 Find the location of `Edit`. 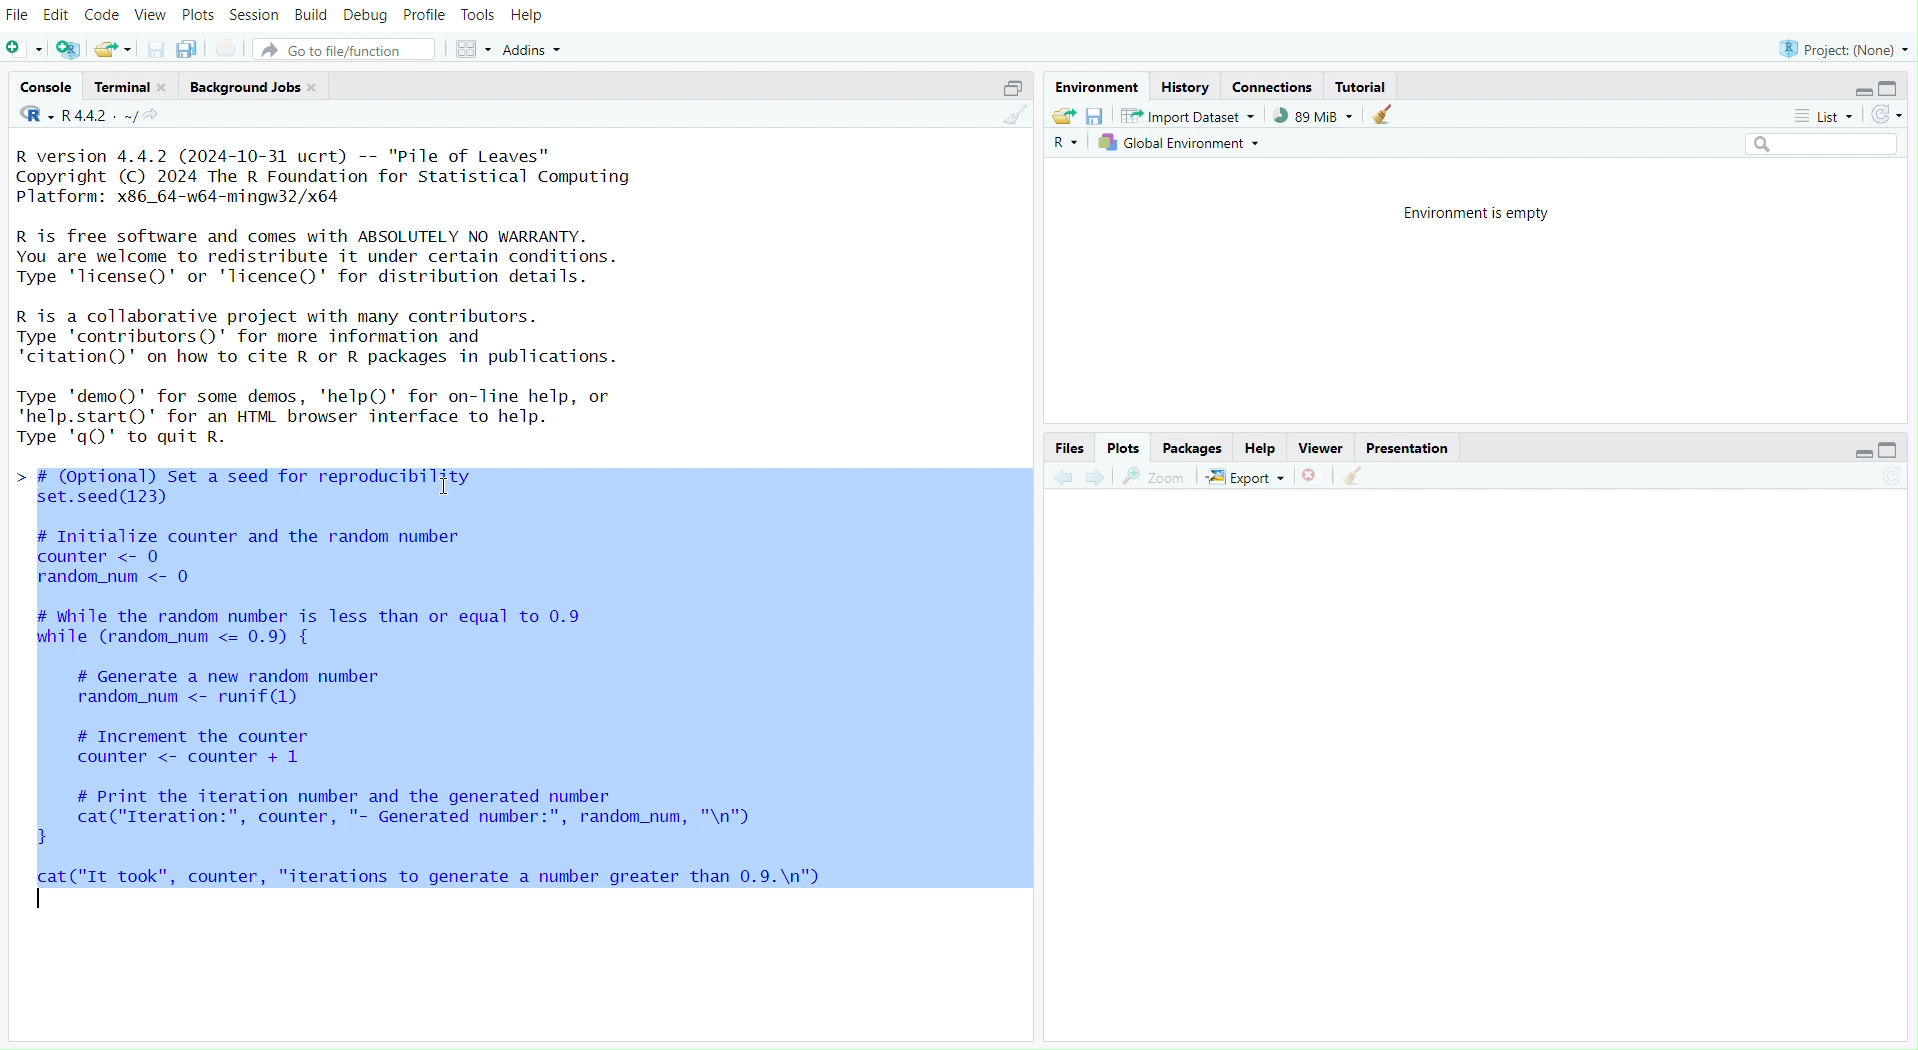

Edit is located at coordinates (58, 15).